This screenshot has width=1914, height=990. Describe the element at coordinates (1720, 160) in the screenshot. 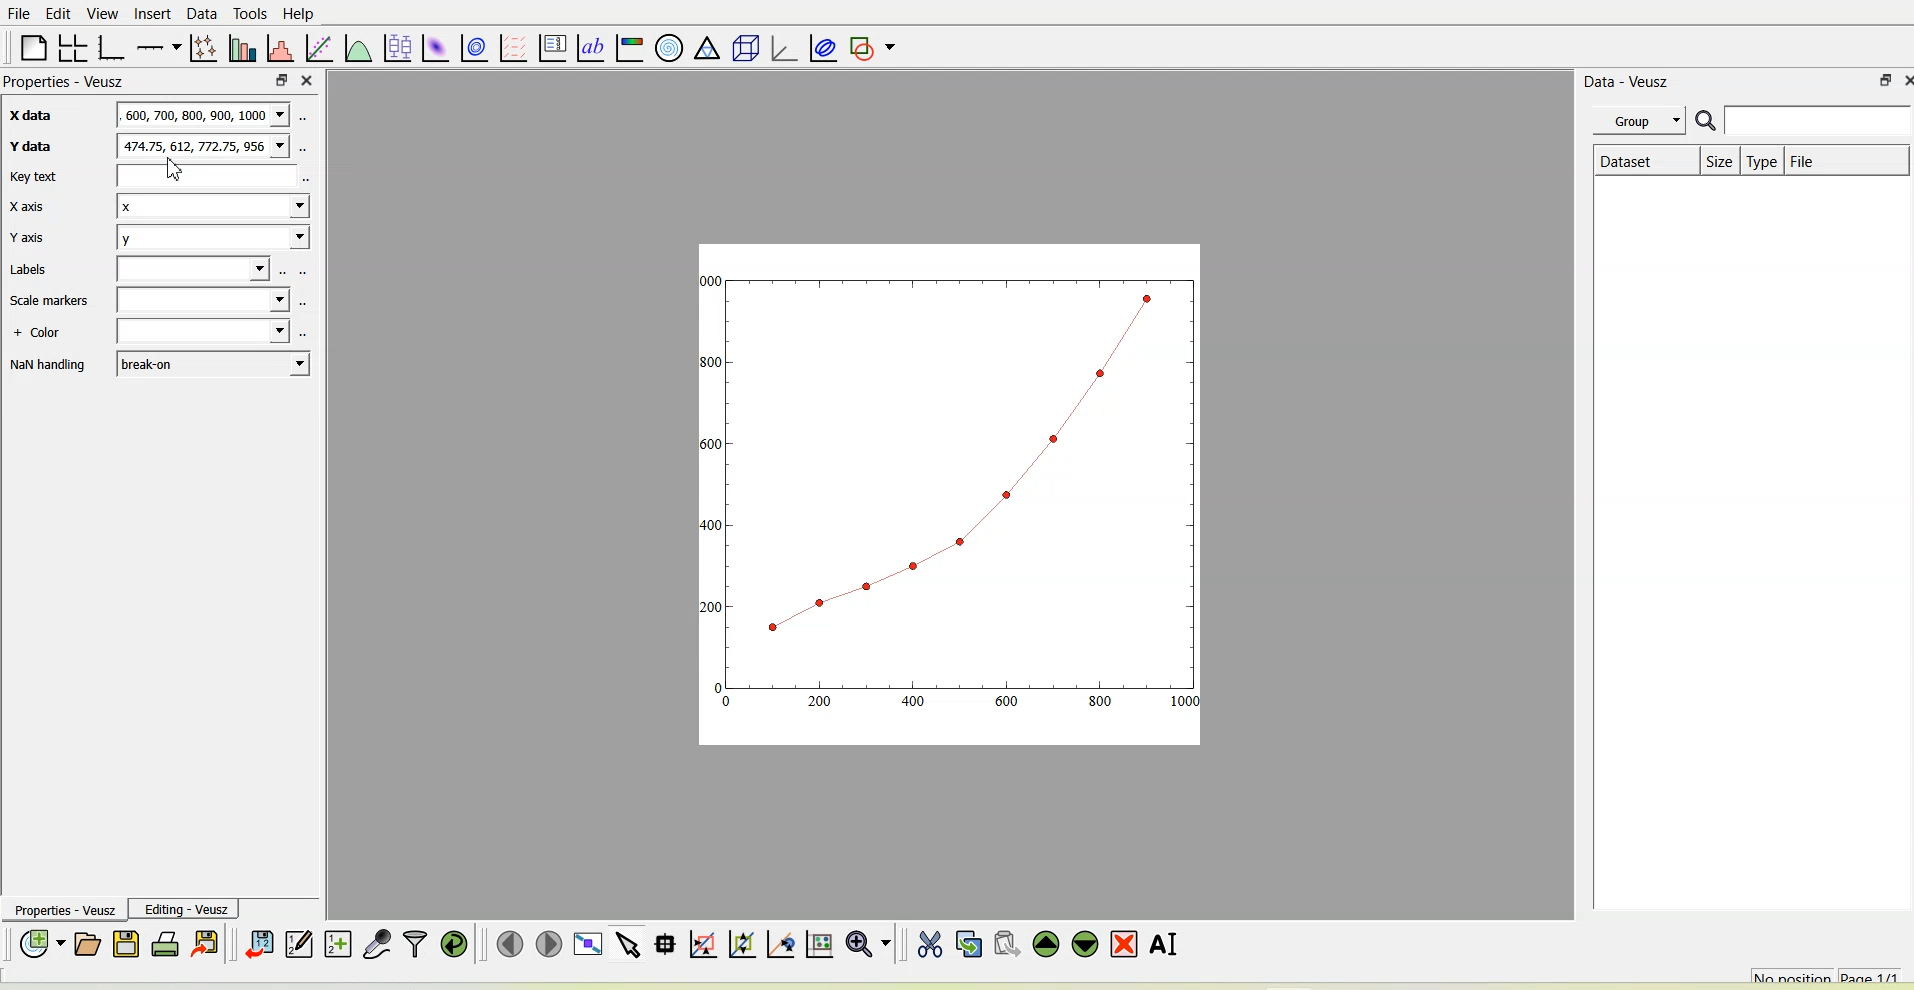

I see `Size` at that location.